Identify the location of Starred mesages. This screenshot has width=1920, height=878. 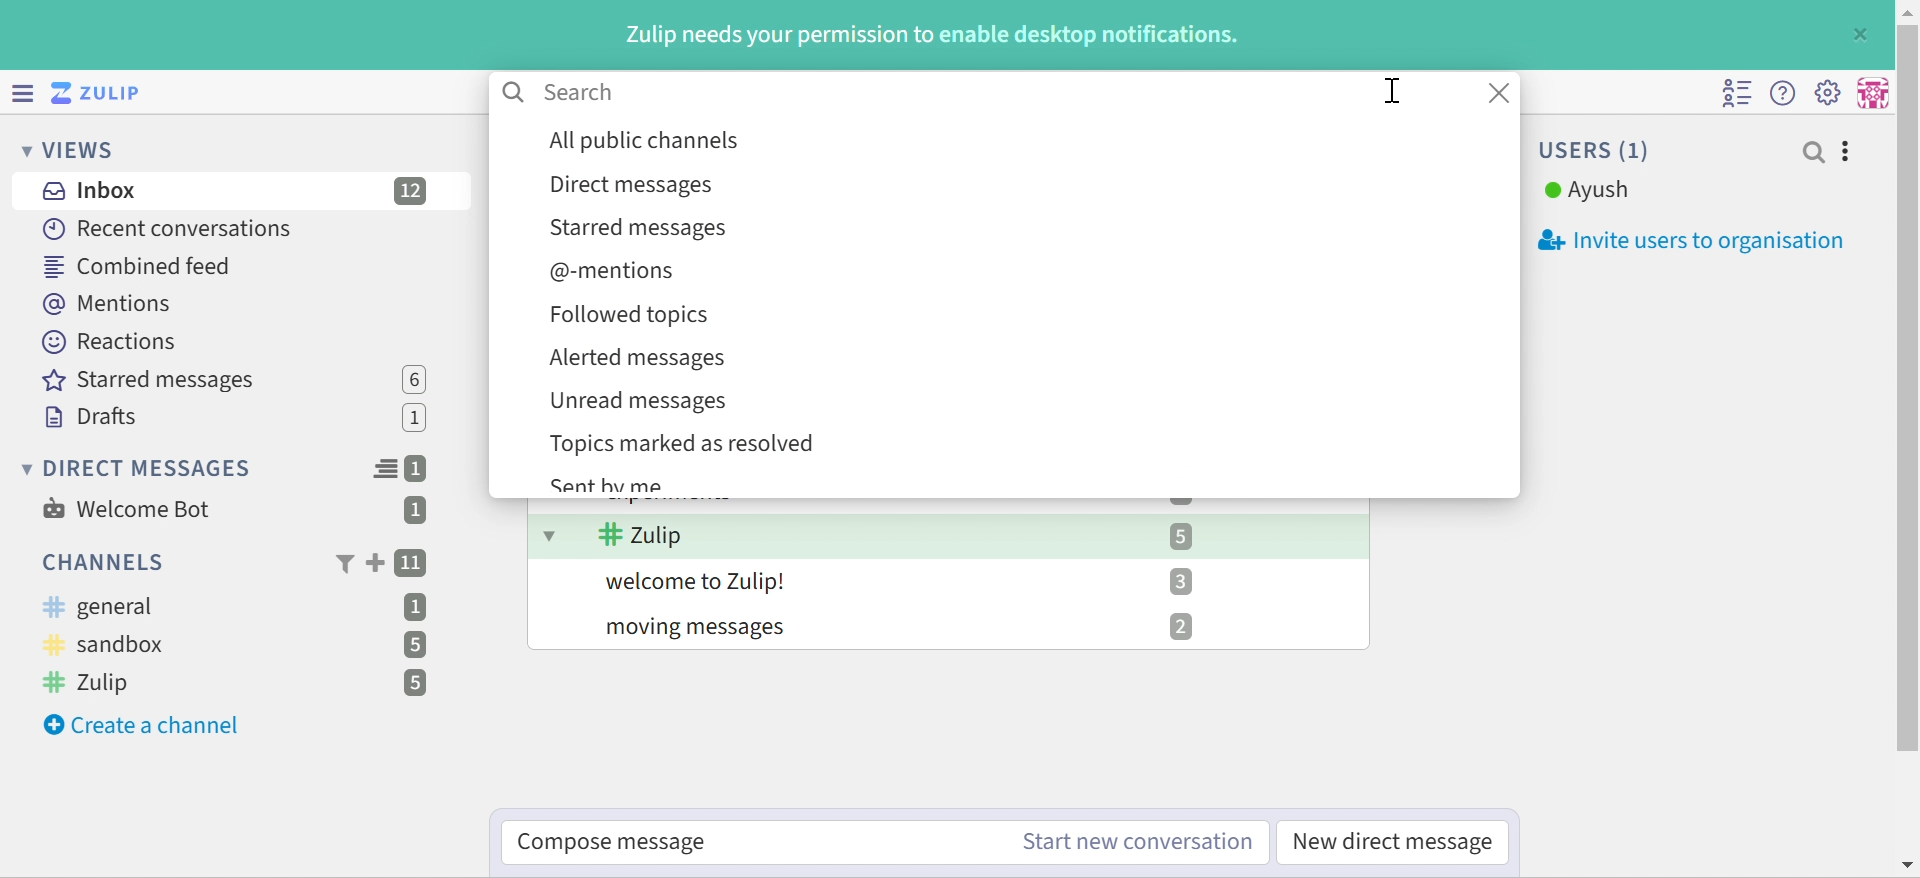
(155, 381).